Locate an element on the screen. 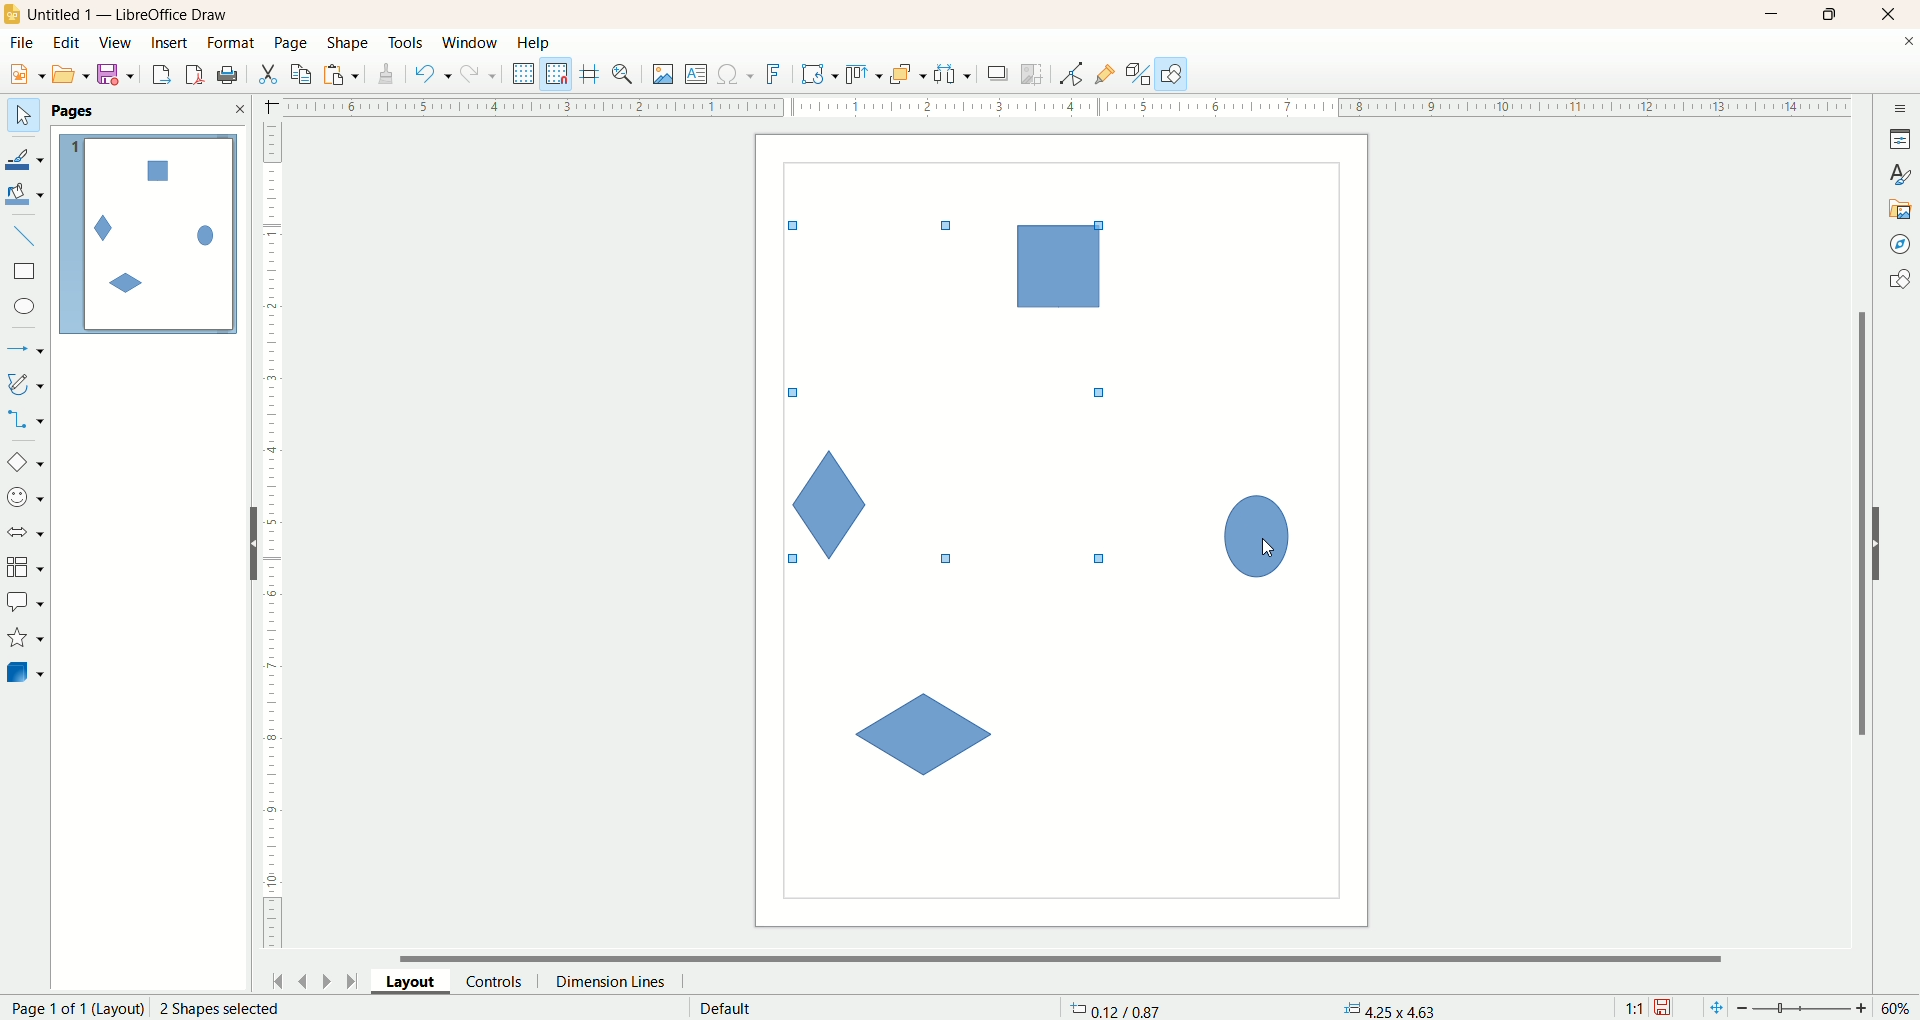 This screenshot has height=1020, width=1920. shape is located at coordinates (349, 44).